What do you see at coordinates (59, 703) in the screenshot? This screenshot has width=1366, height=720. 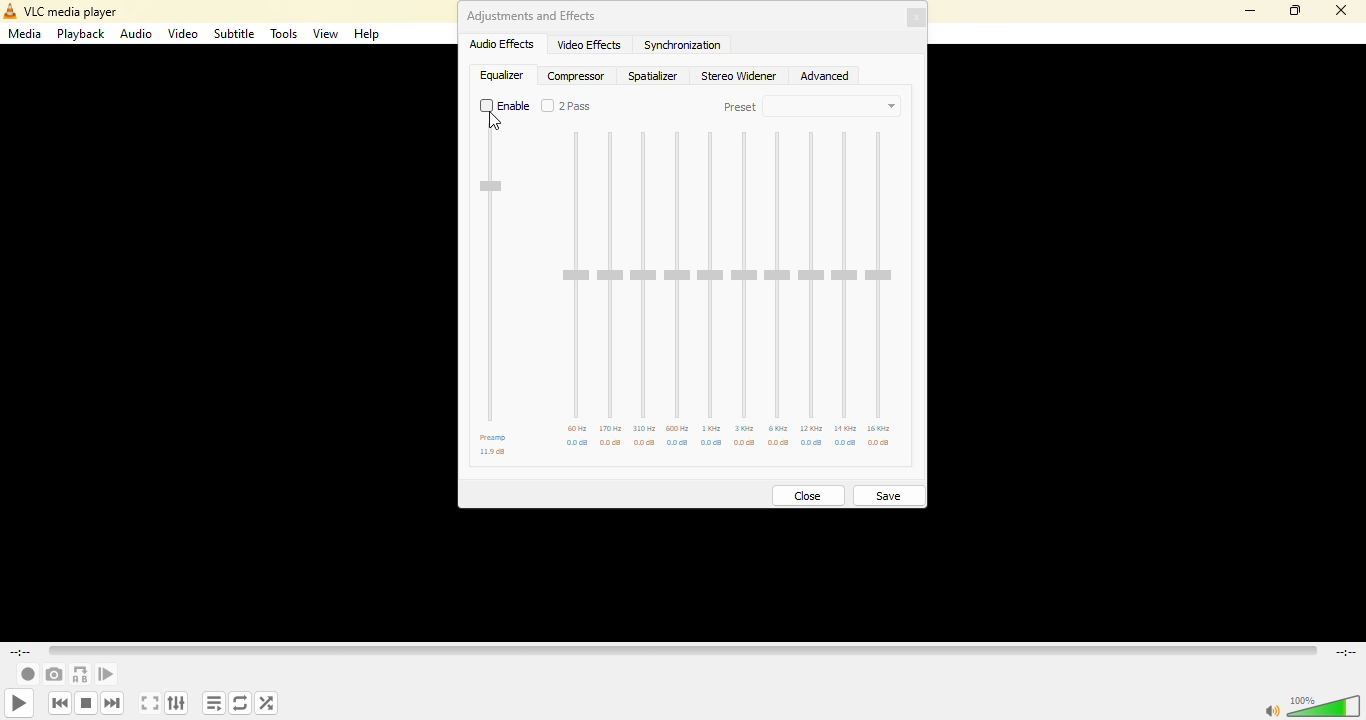 I see `previous media in playlist` at bounding box center [59, 703].